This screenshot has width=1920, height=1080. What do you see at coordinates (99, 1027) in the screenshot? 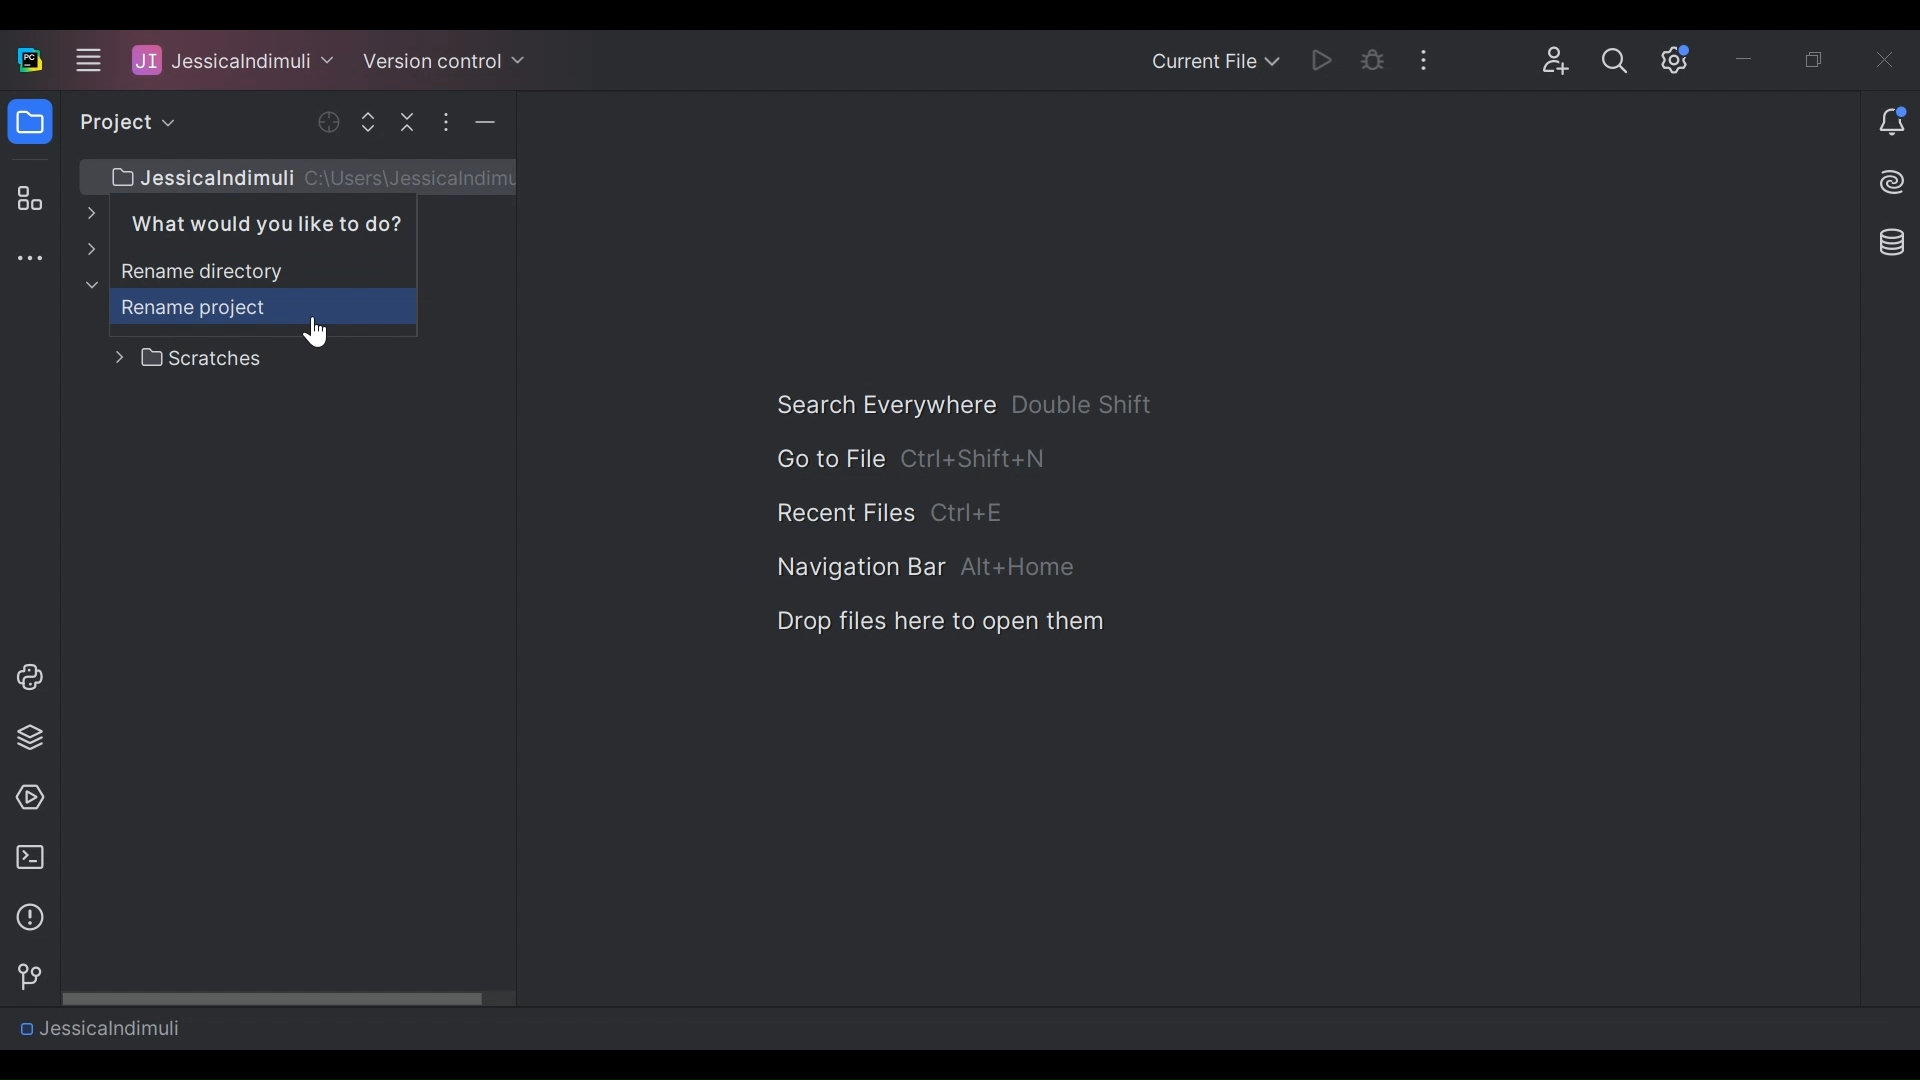
I see `Project Name` at bounding box center [99, 1027].